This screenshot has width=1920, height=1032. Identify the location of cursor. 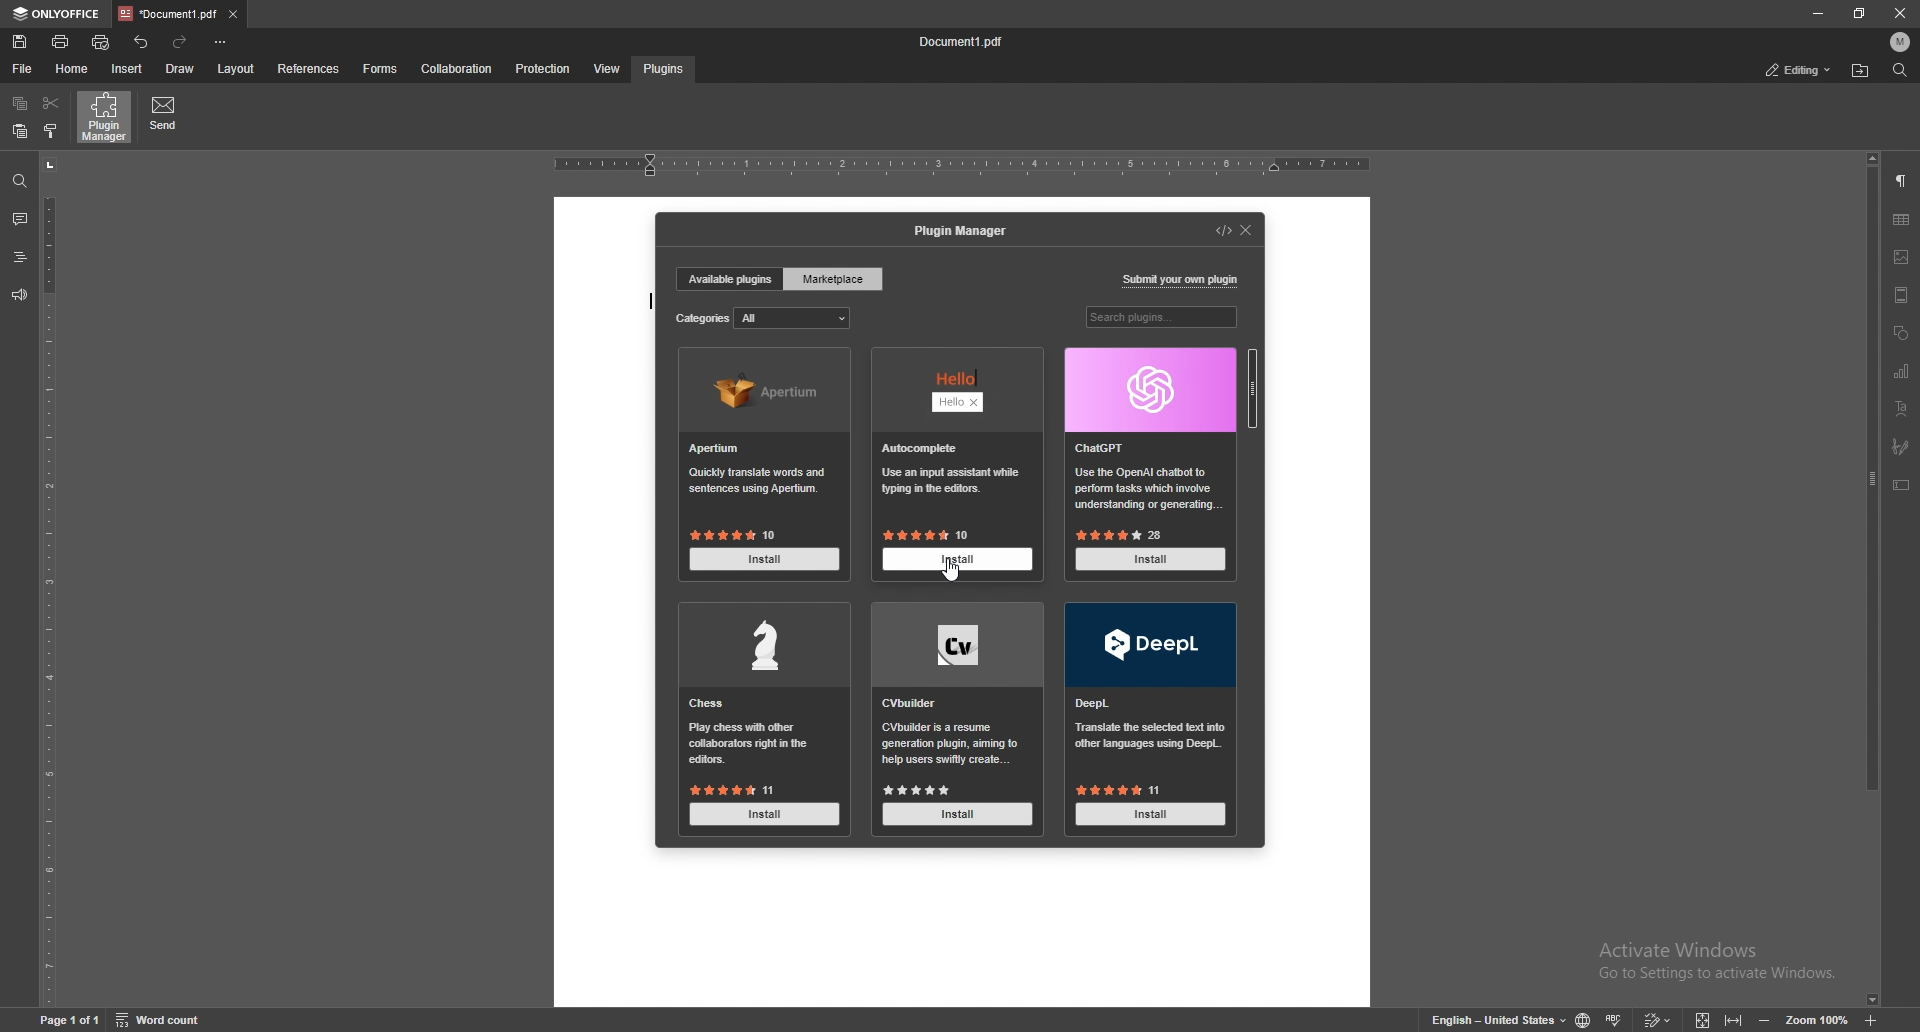
(956, 574).